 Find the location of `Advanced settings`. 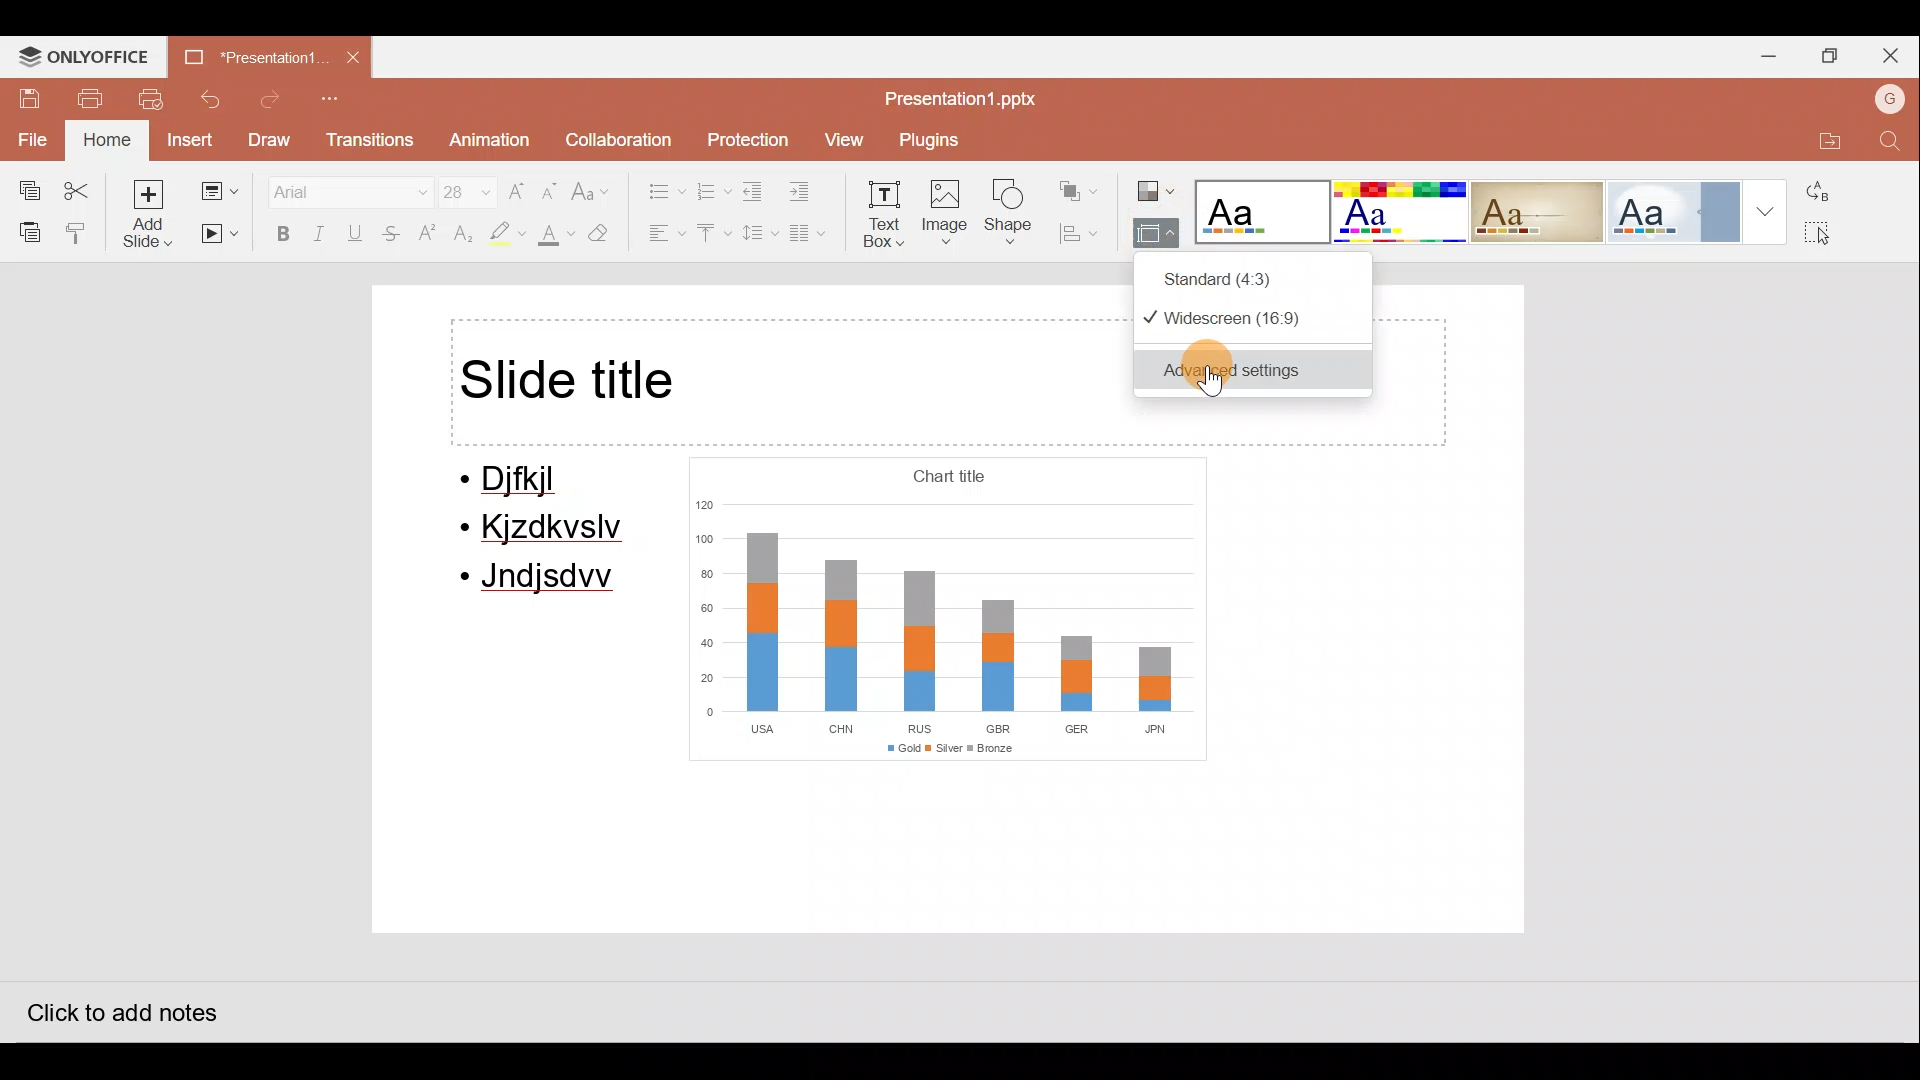

Advanced settings is located at coordinates (1260, 370).